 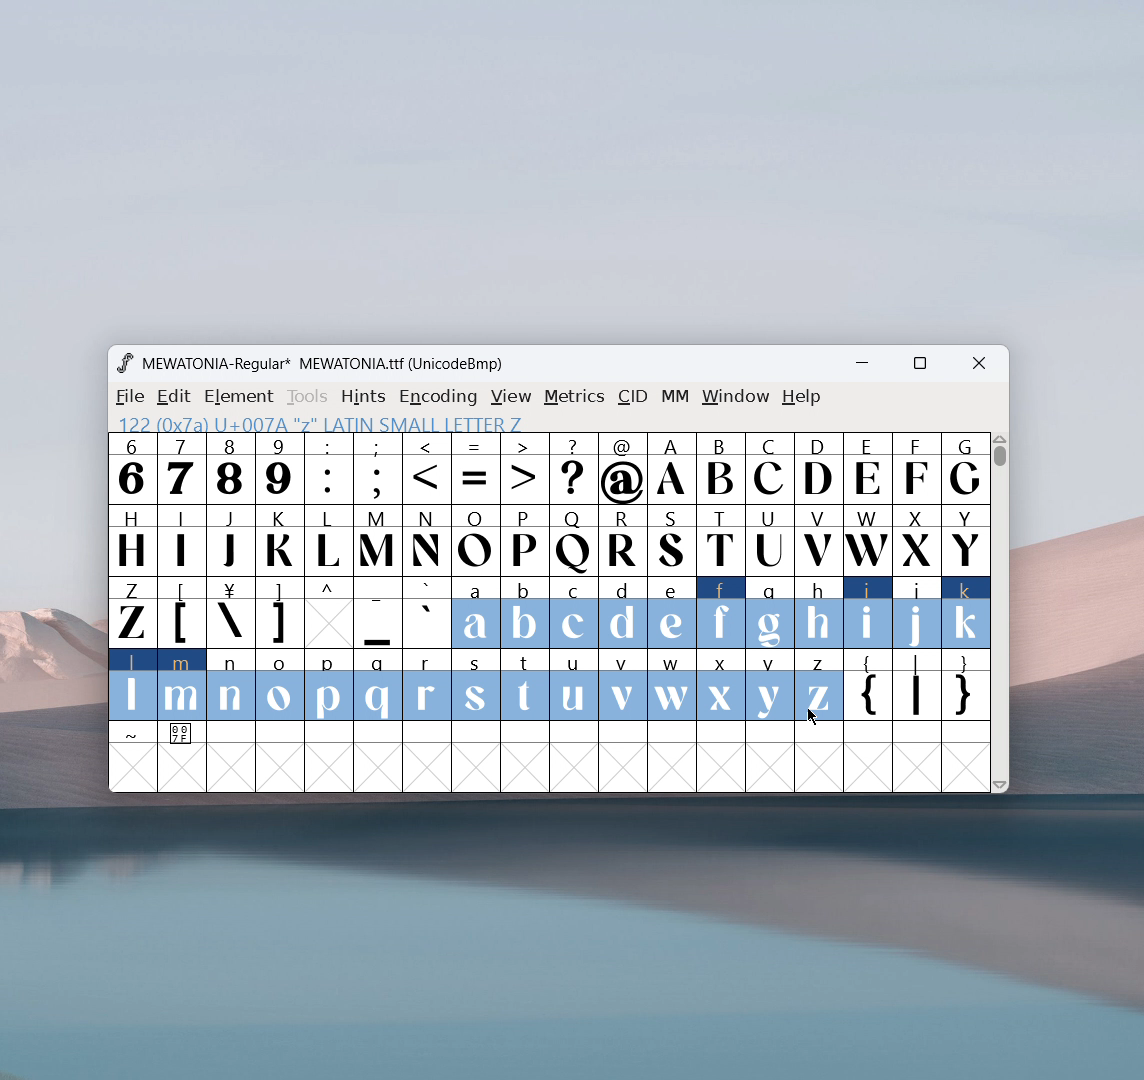 I want to click on Vertical, so click(x=1001, y=610).